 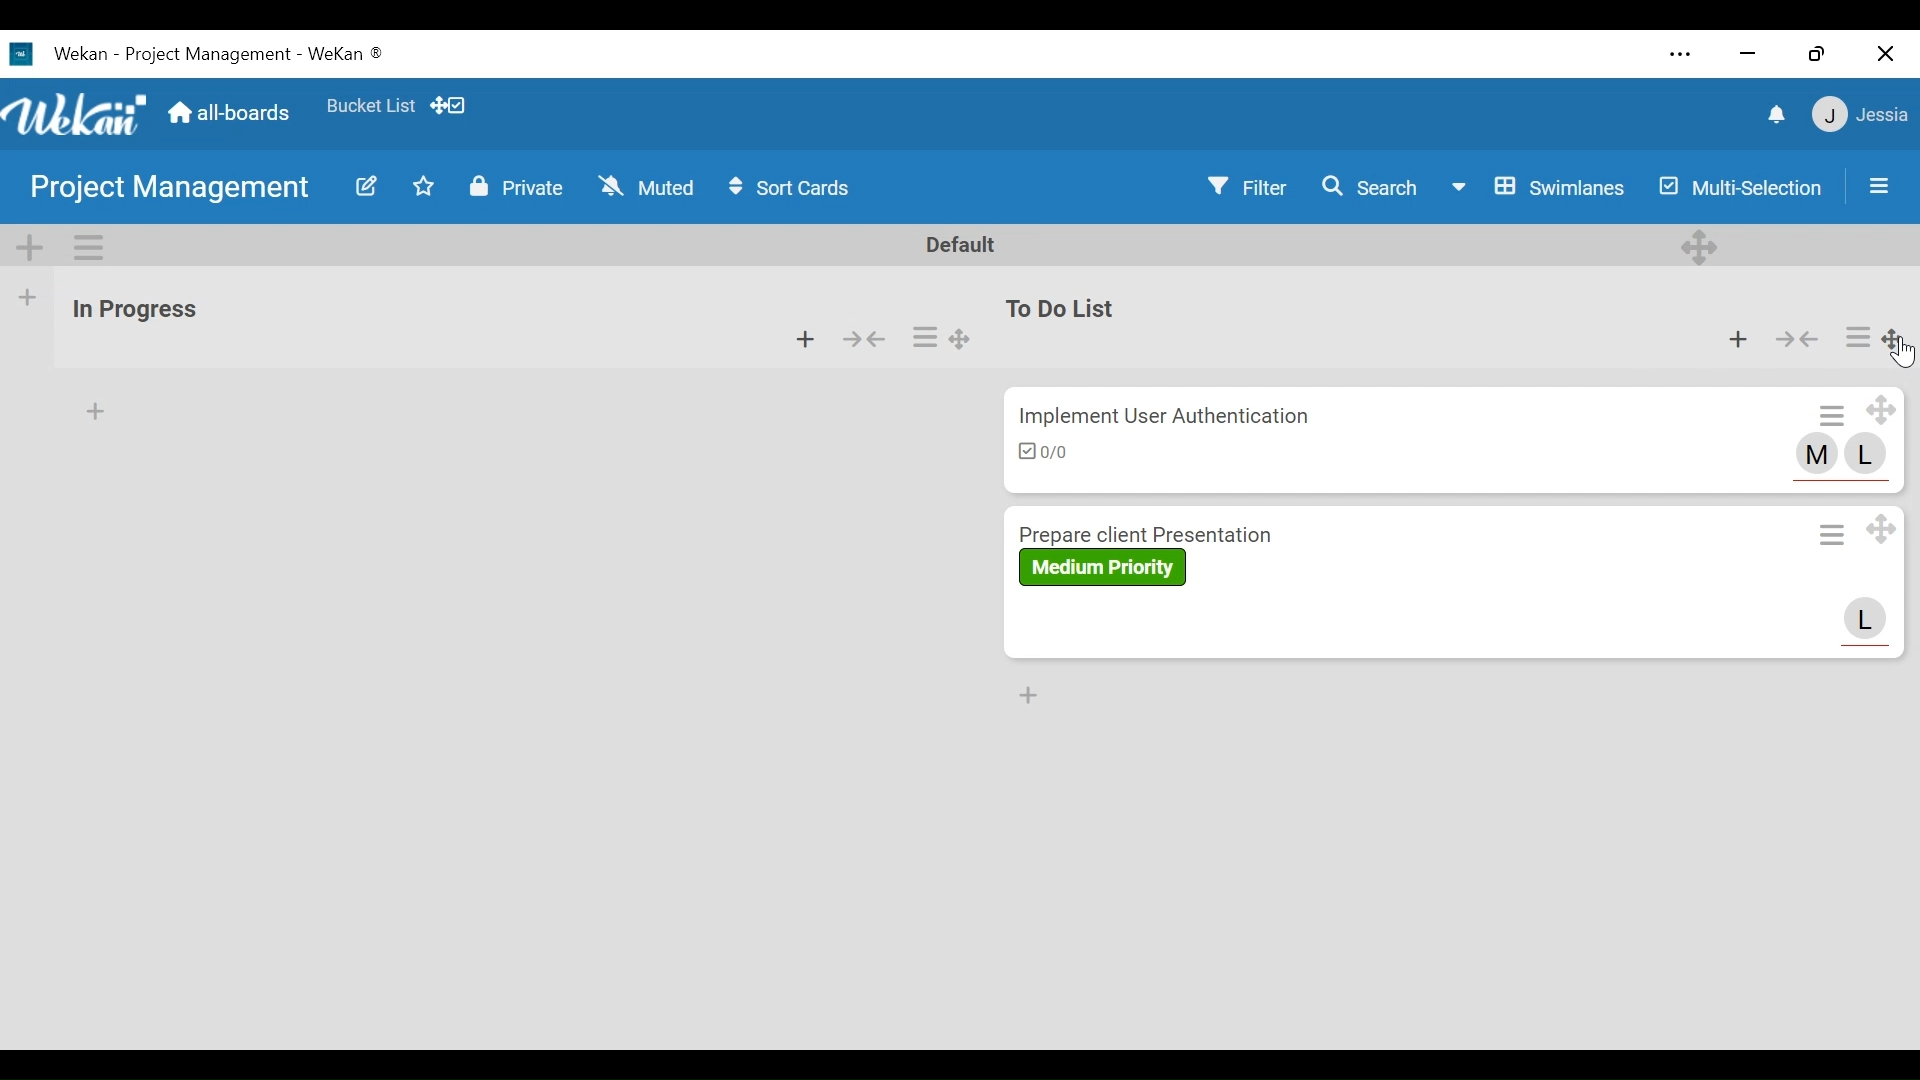 What do you see at coordinates (1370, 187) in the screenshot?
I see `Search` at bounding box center [1370, 187].